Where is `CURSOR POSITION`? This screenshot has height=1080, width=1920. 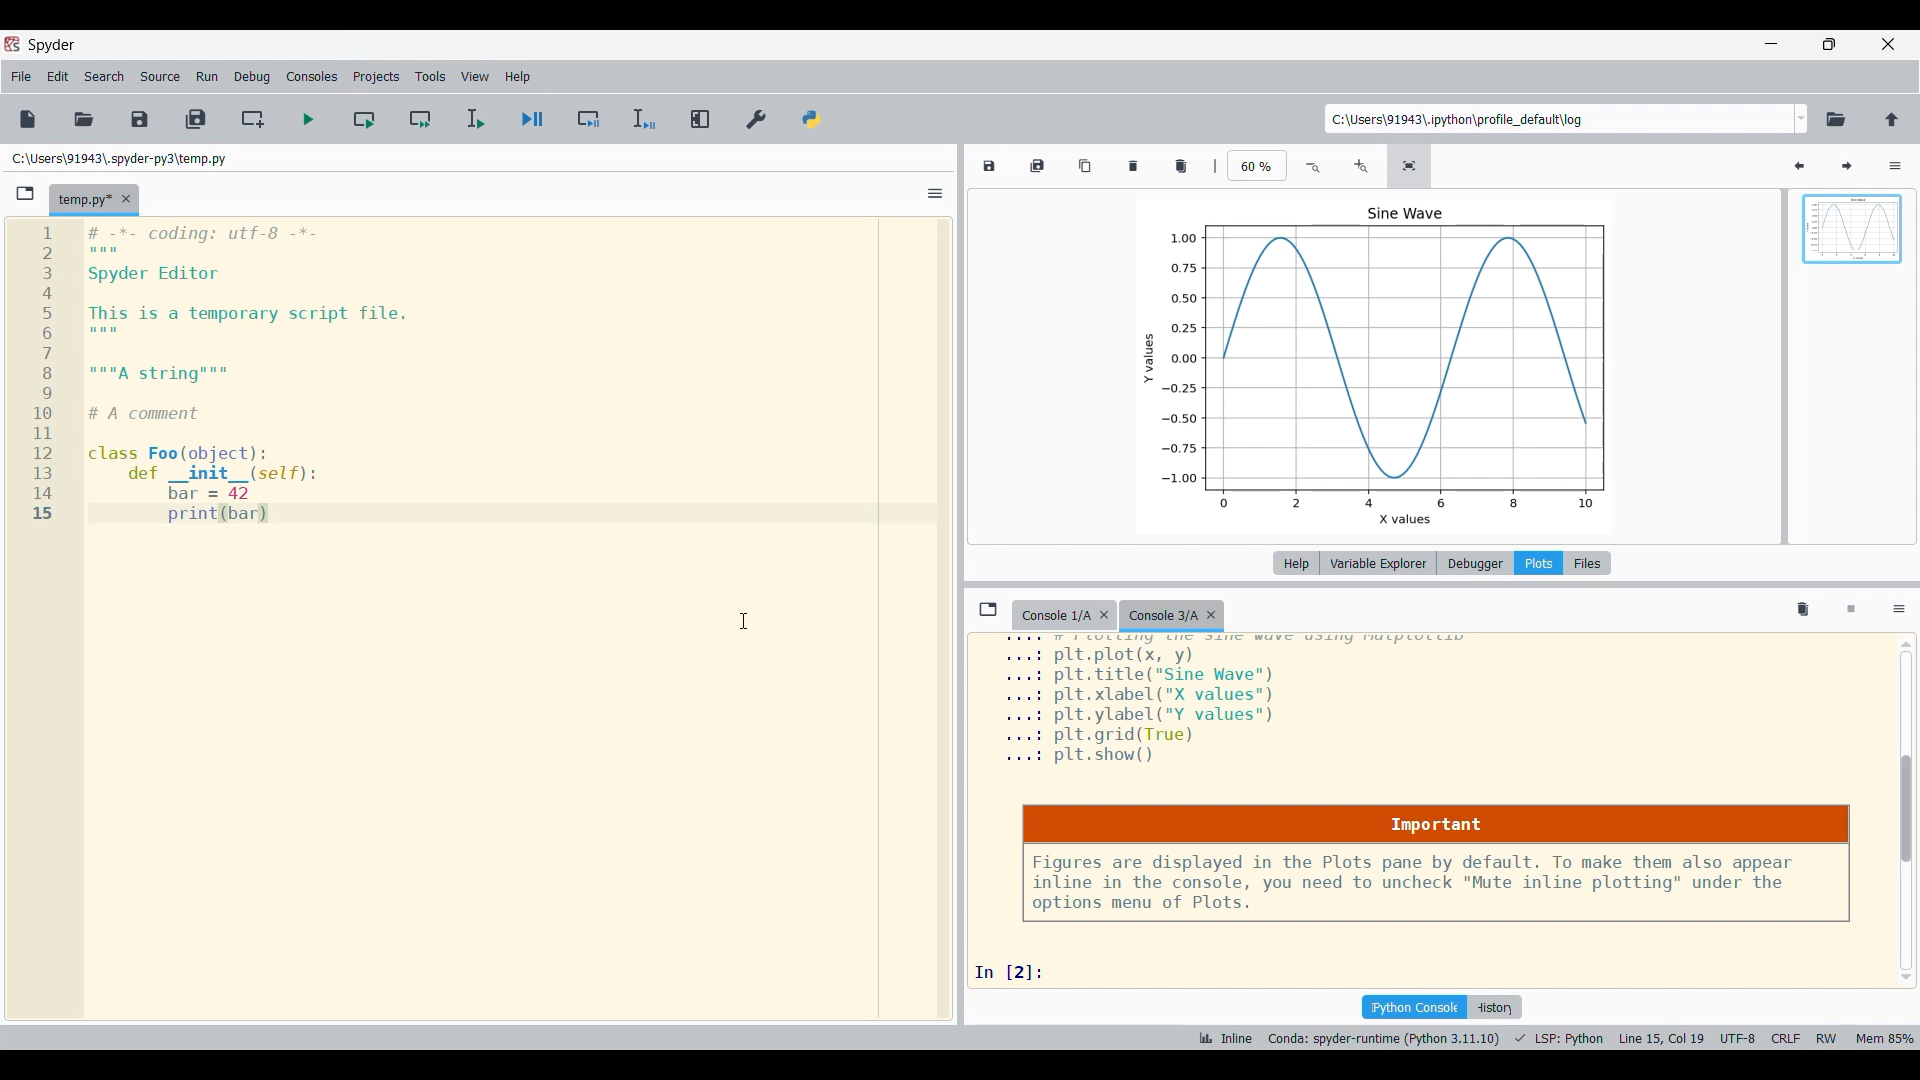
CURSOR POSITION is located at coordinates (1661, 1039).